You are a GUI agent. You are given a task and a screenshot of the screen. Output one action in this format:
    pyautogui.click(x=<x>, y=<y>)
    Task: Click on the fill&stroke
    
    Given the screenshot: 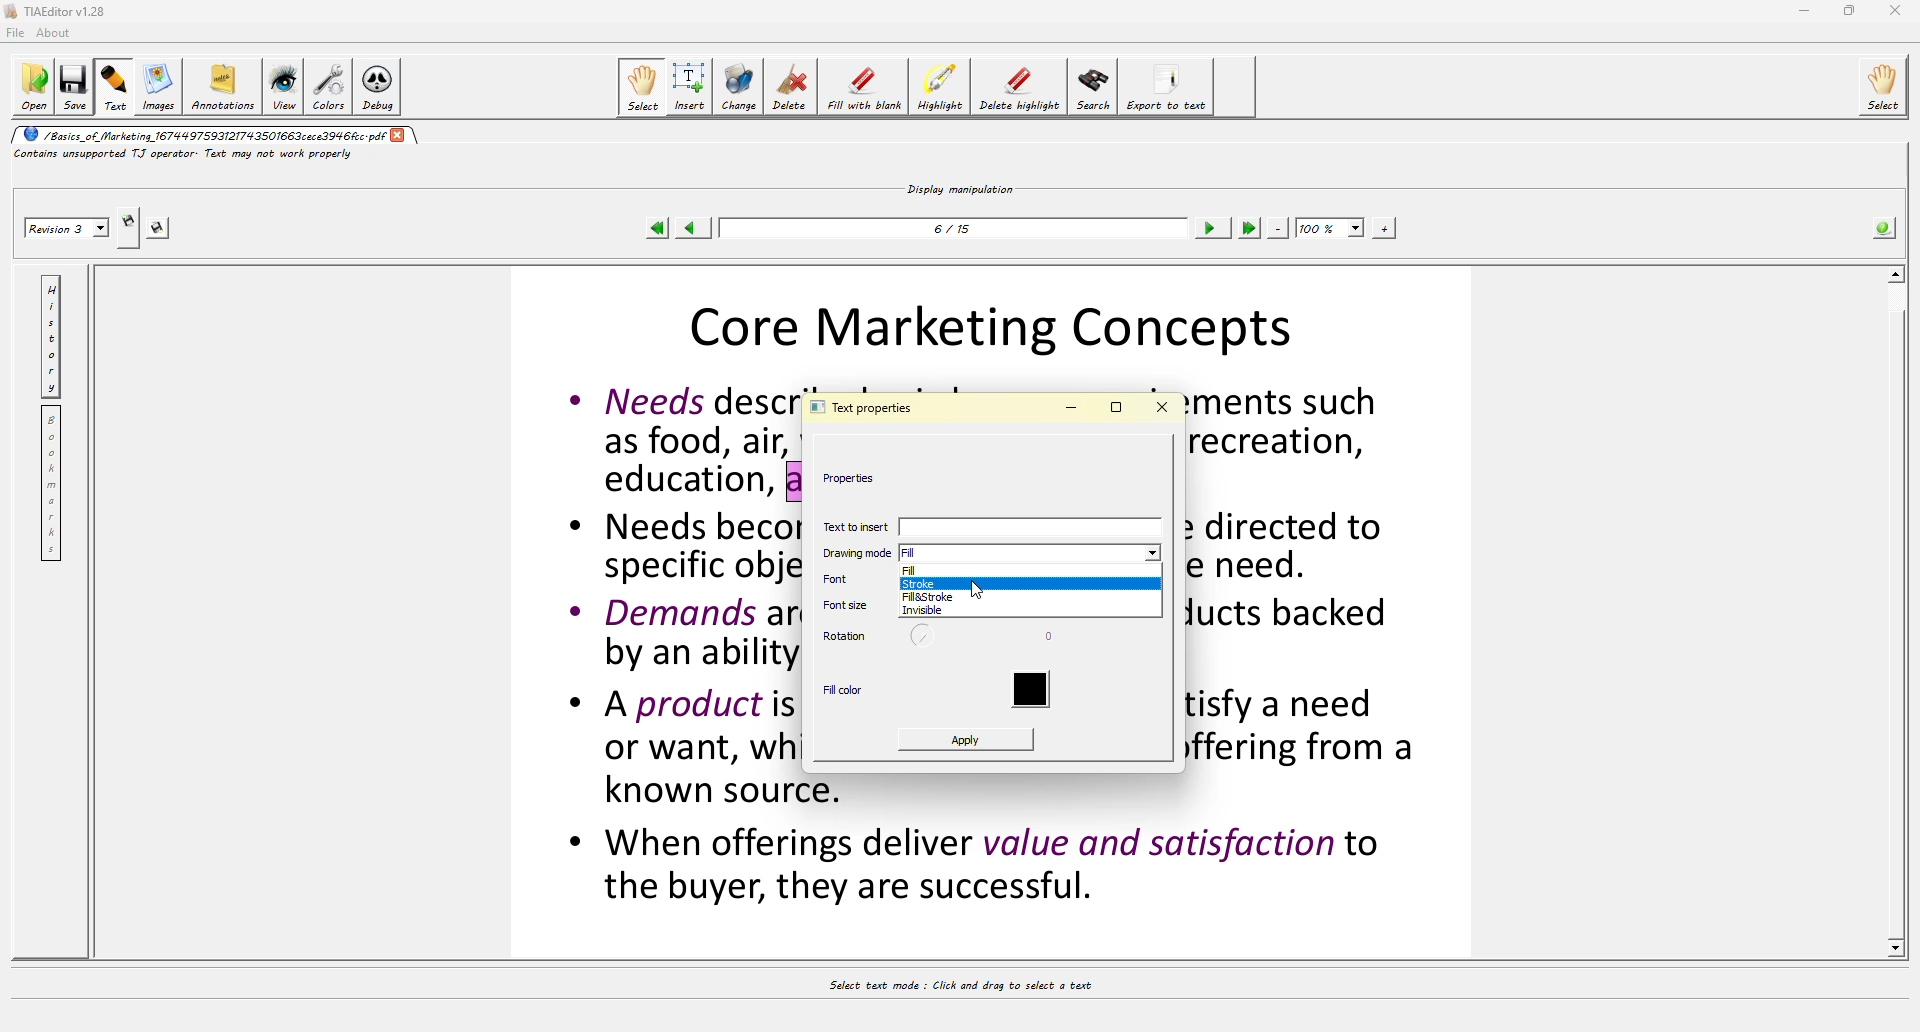 What is the action you would take?
    pyautogui.click(x=926, y=598)
    